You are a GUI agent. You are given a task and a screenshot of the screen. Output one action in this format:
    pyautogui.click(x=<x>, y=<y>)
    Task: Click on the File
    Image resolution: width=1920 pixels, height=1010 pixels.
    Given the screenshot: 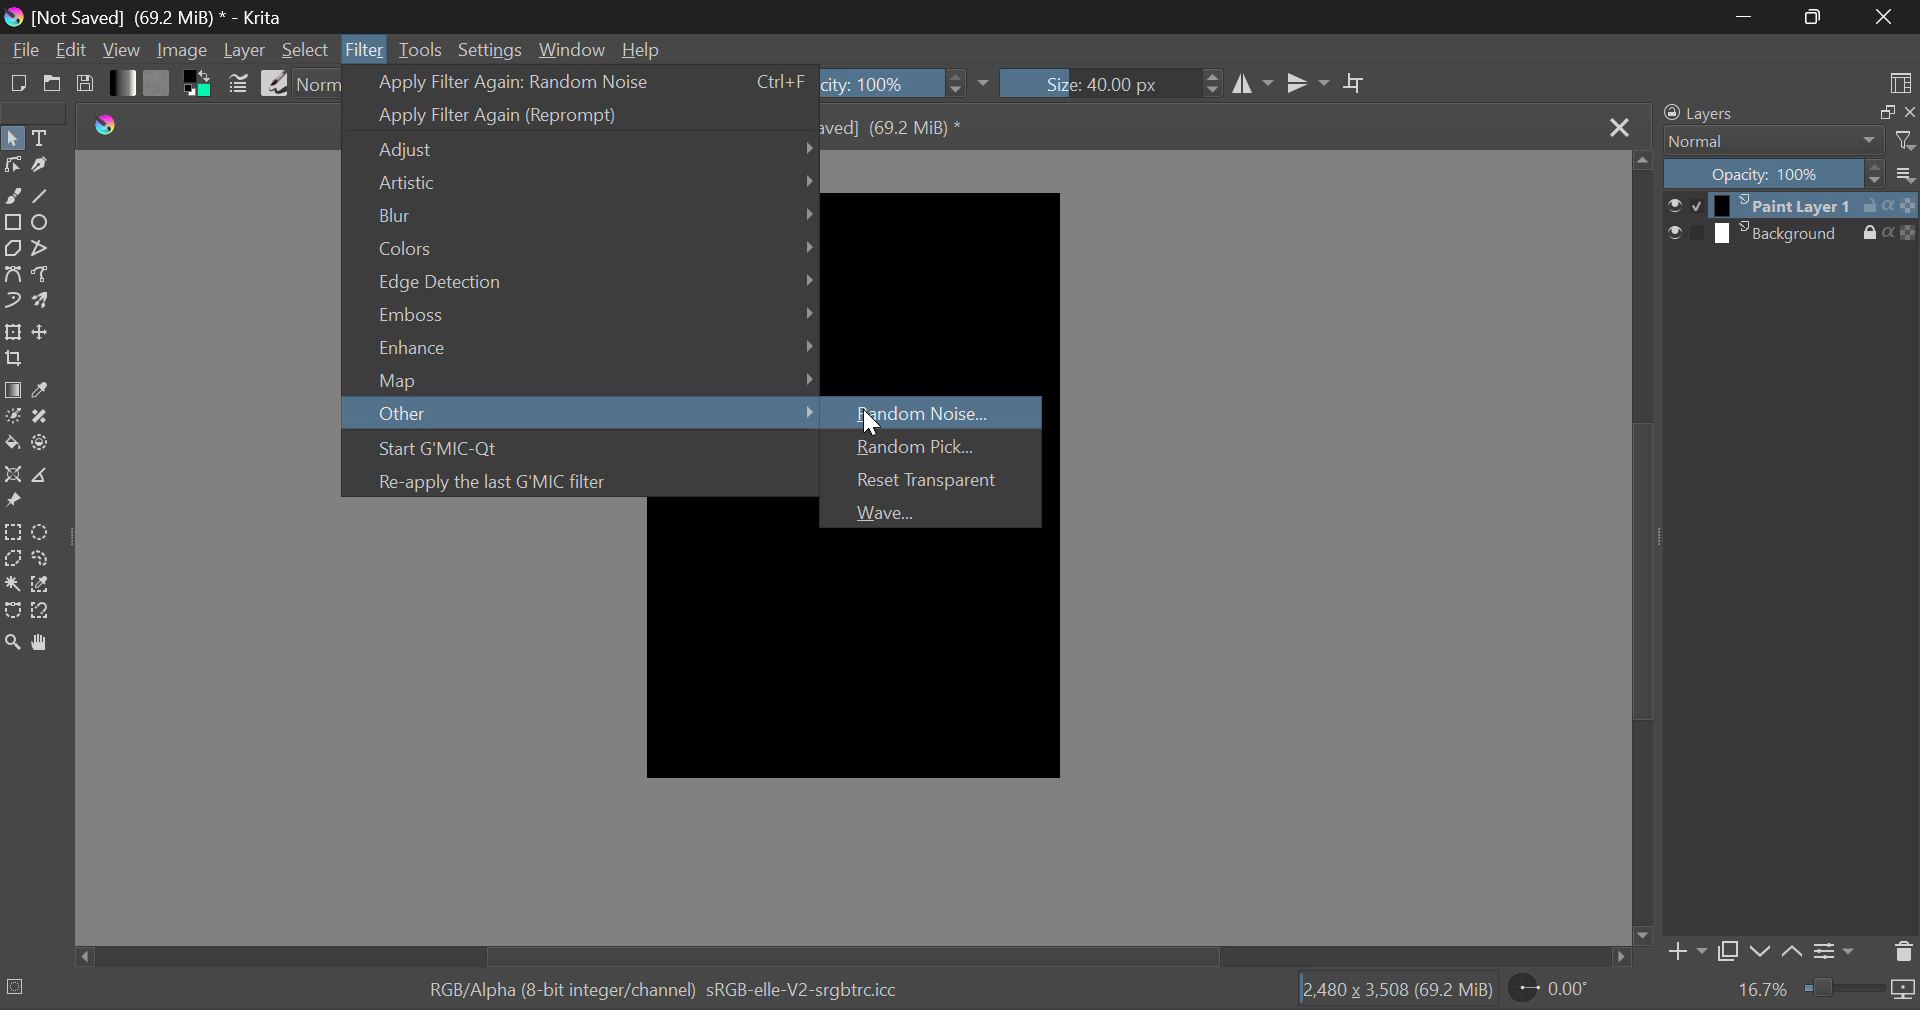 What is the action you would take?
    pyautogui.click(x=23, y=52)
    